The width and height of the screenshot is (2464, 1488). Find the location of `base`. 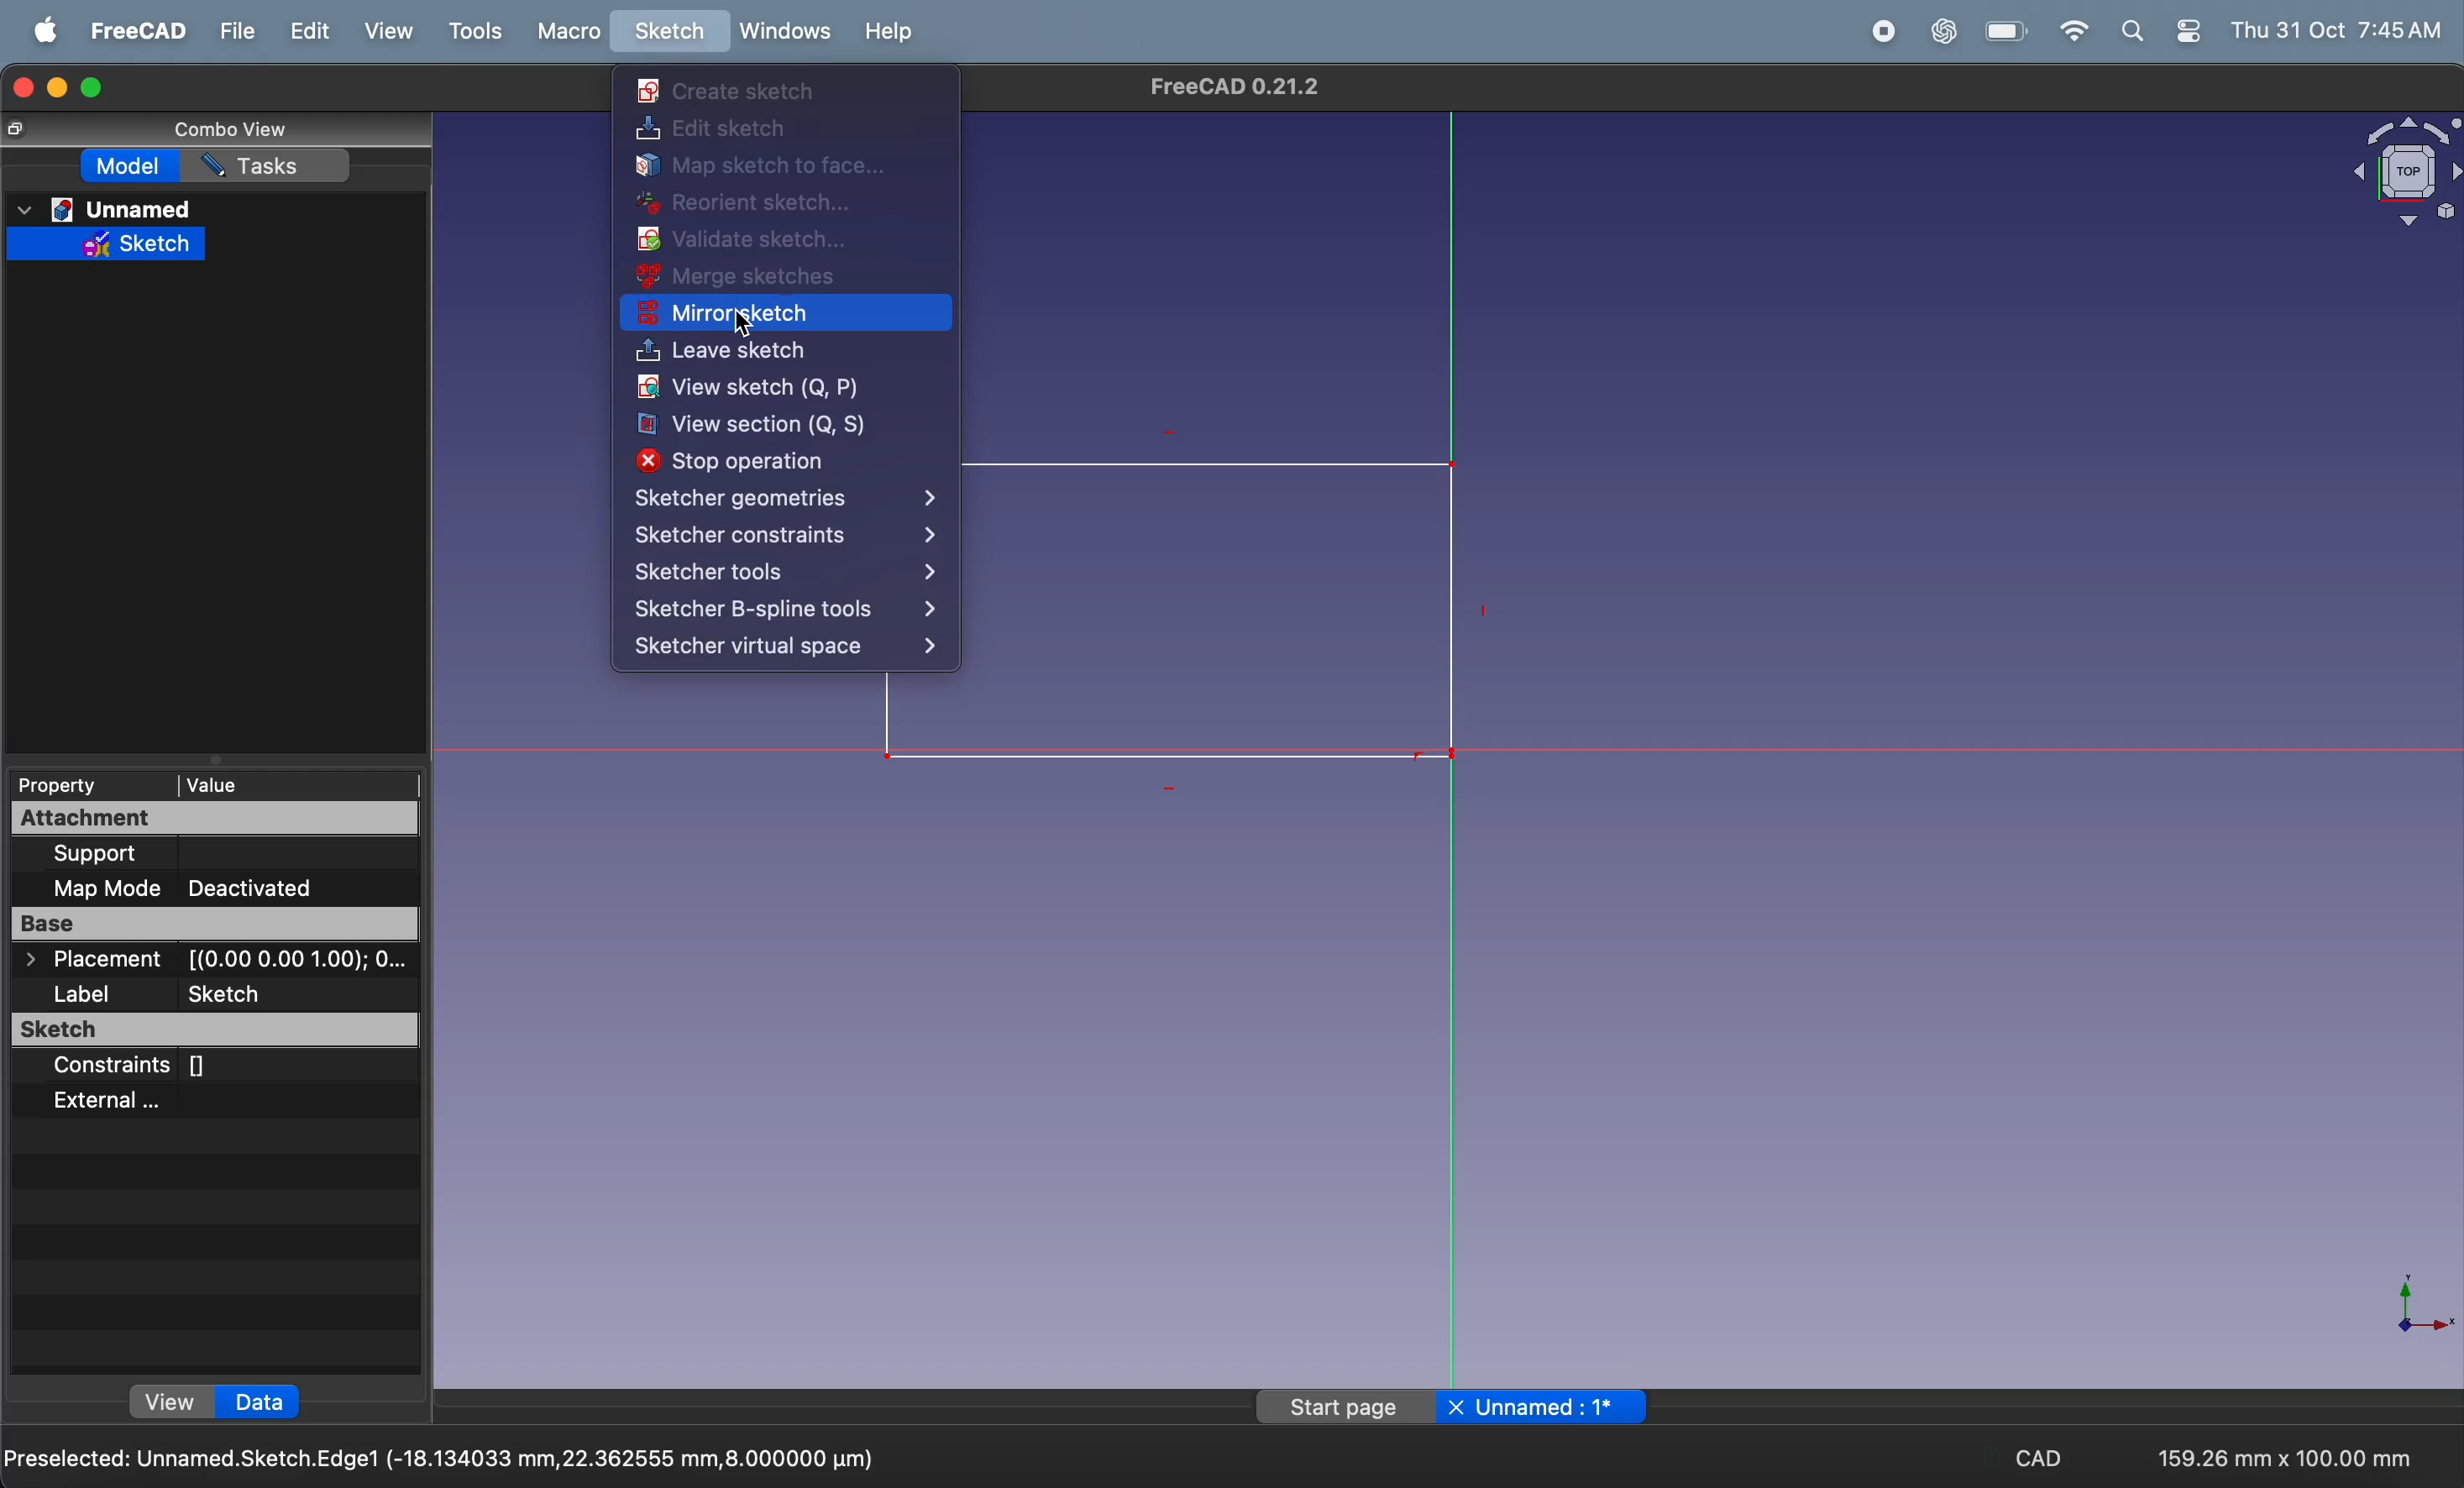

base is located at coordinates (216, 923).